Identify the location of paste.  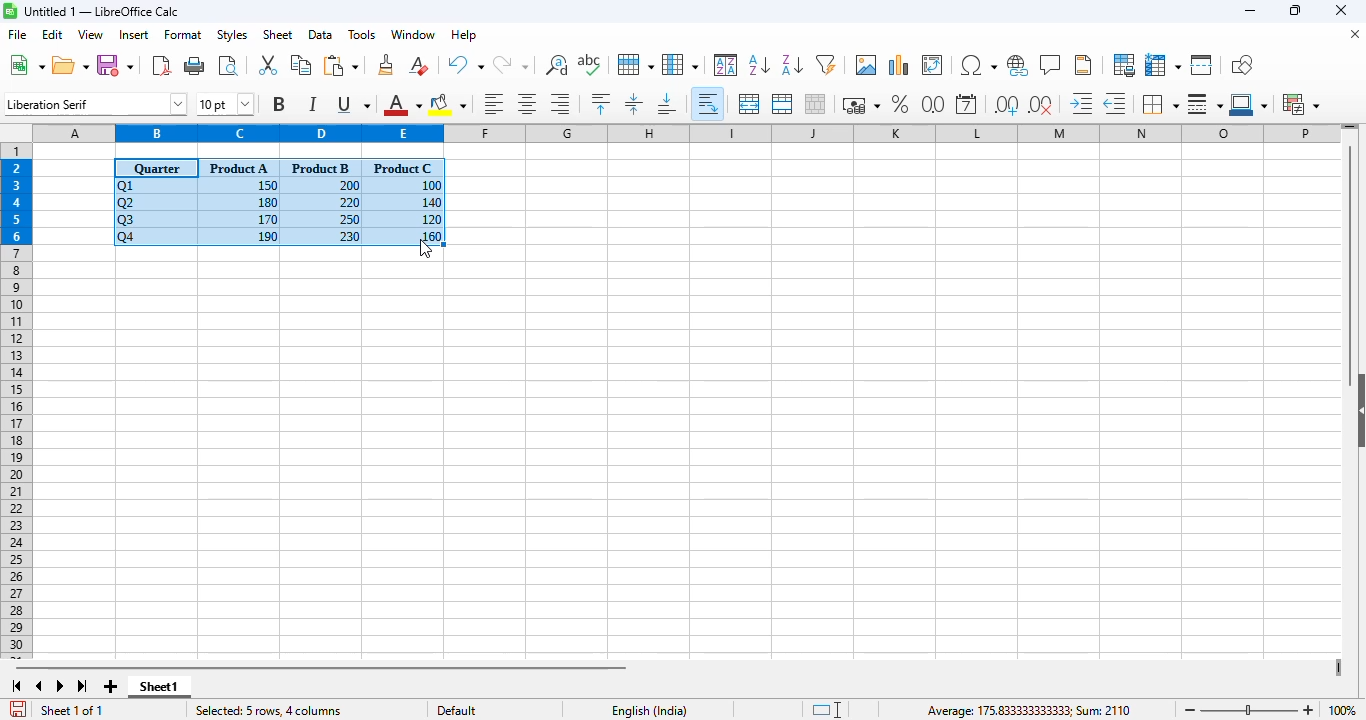
(342, 65).